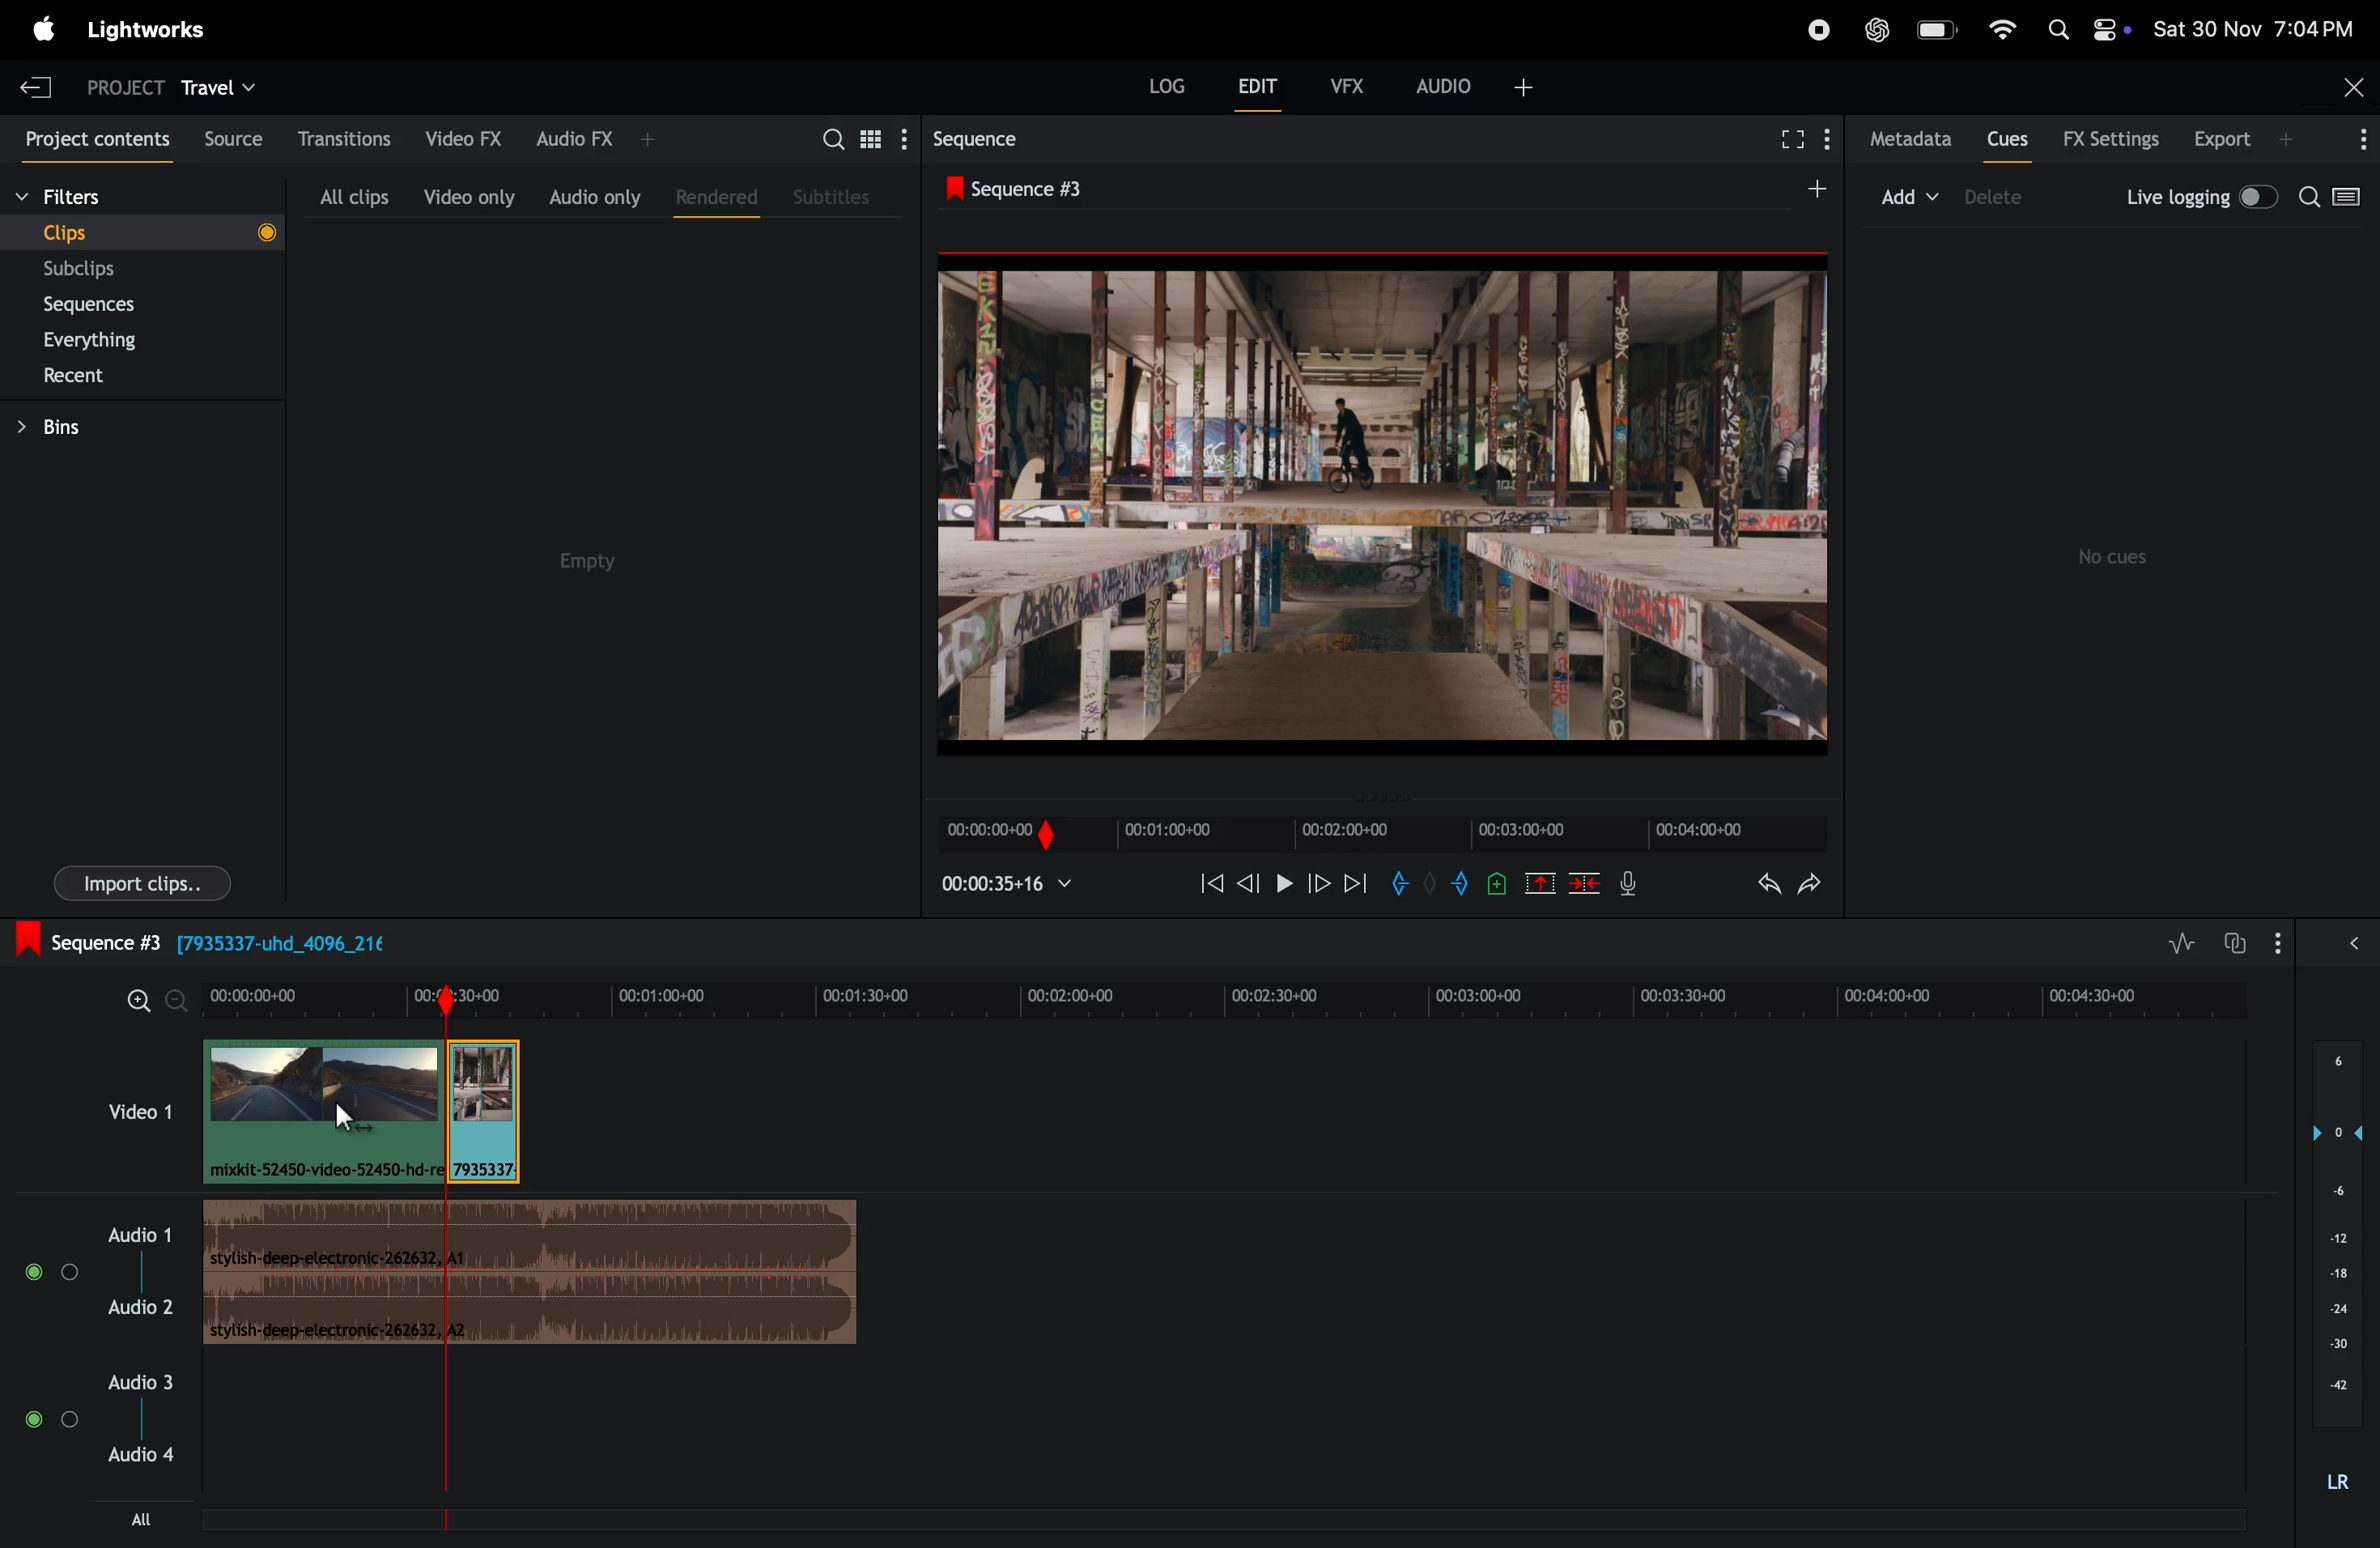  I want to click on sequence #3 [7935337-uhd_4096_21, so click(282, 943).